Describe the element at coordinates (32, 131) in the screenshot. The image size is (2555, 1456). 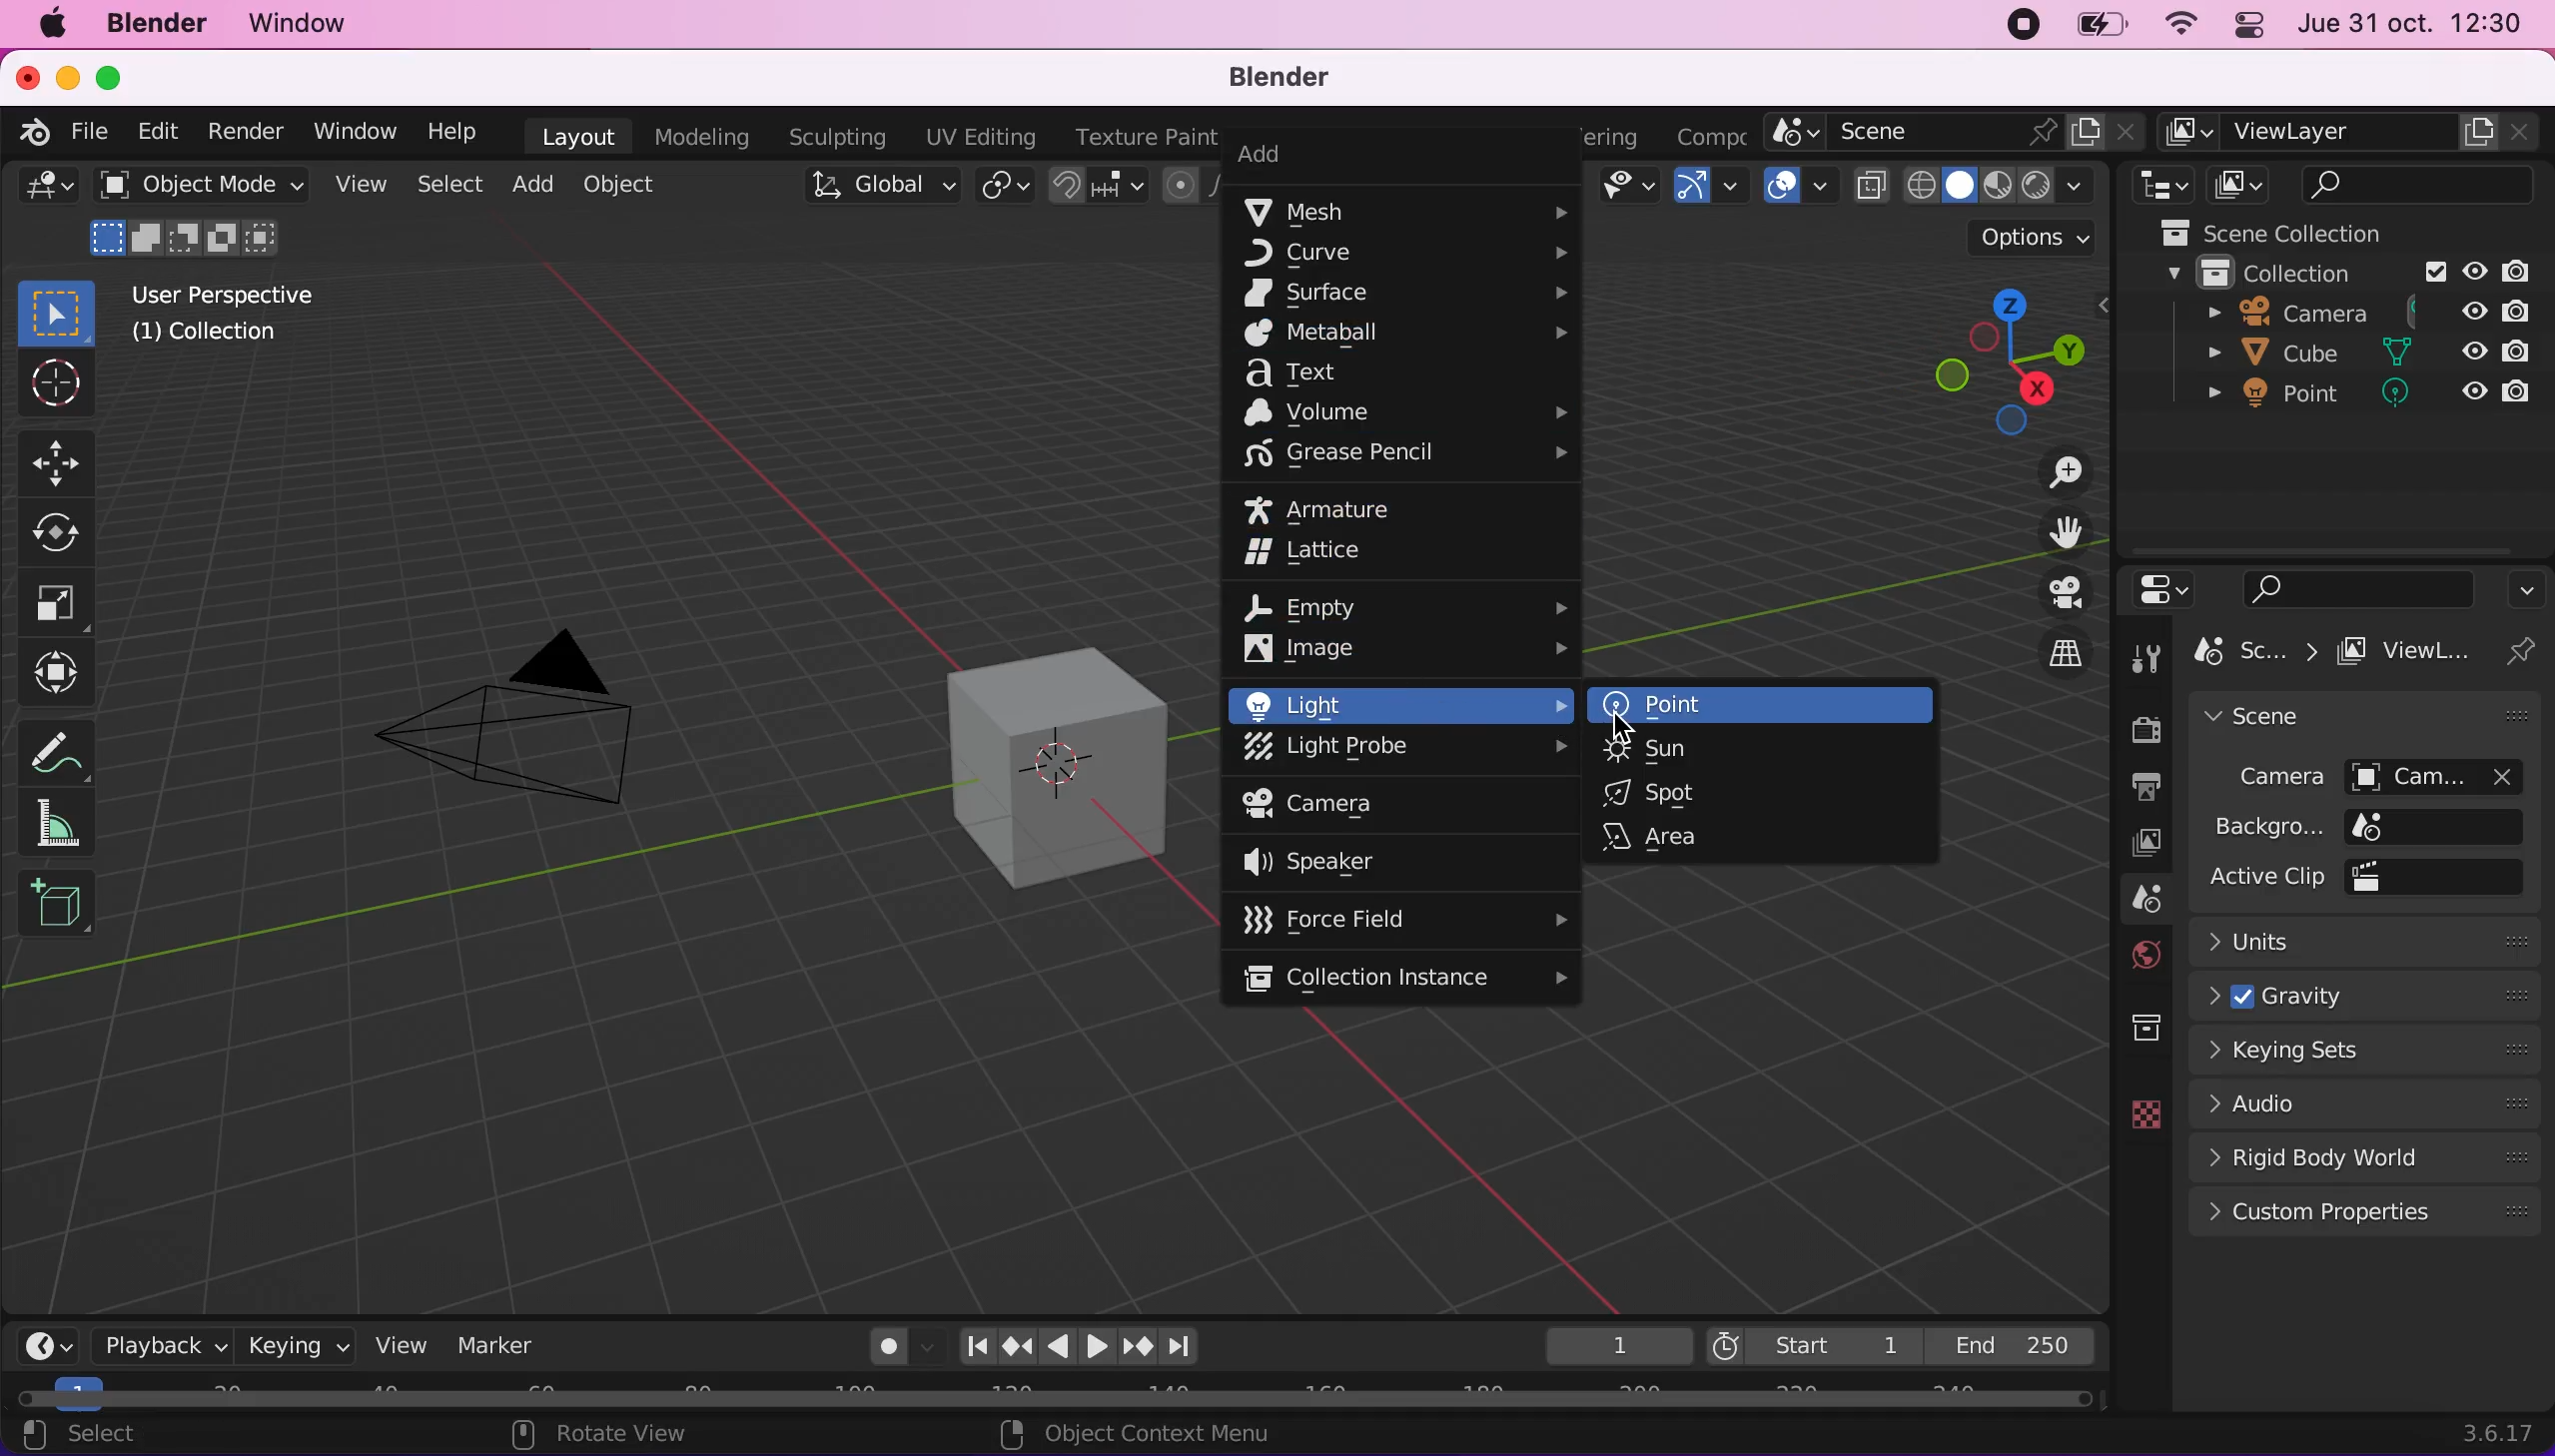
I see `blender logo` at that location.